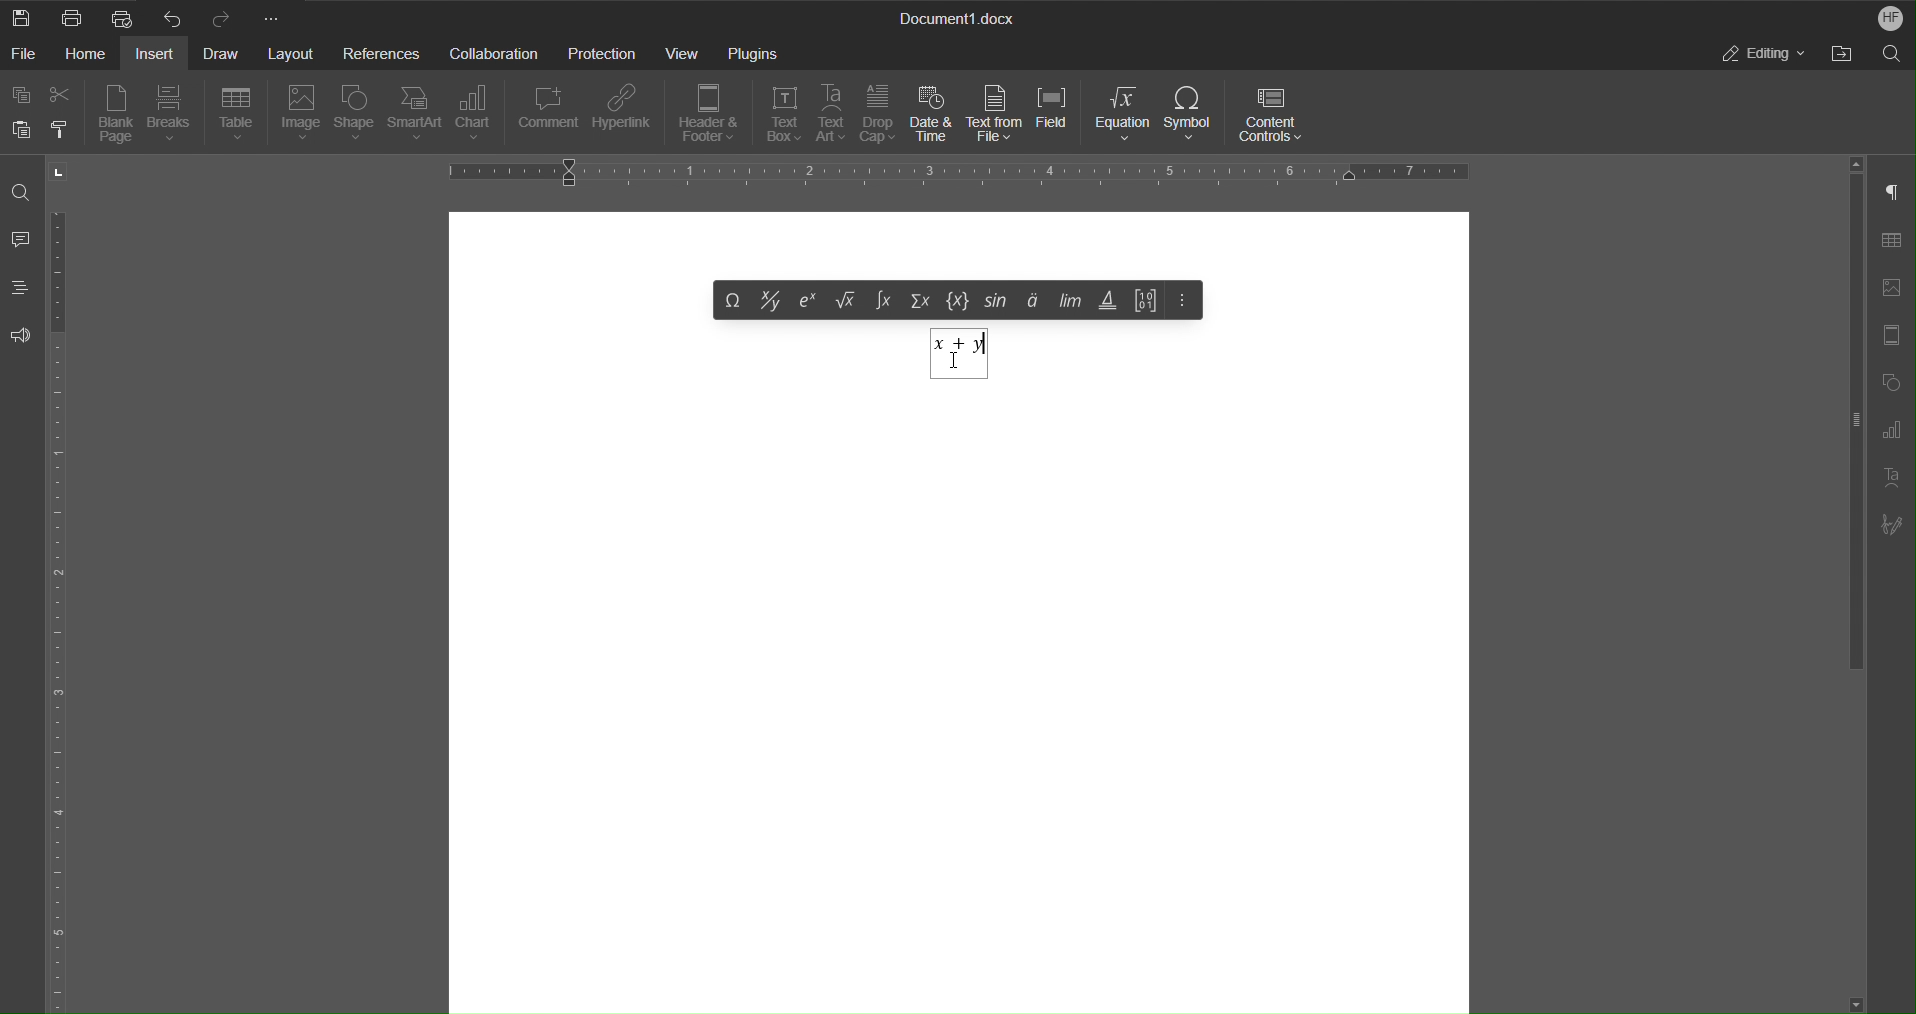 Image resolution: width=1916 pixels, height=1014 pixels. I want to click on Cut, so click(61, 95).